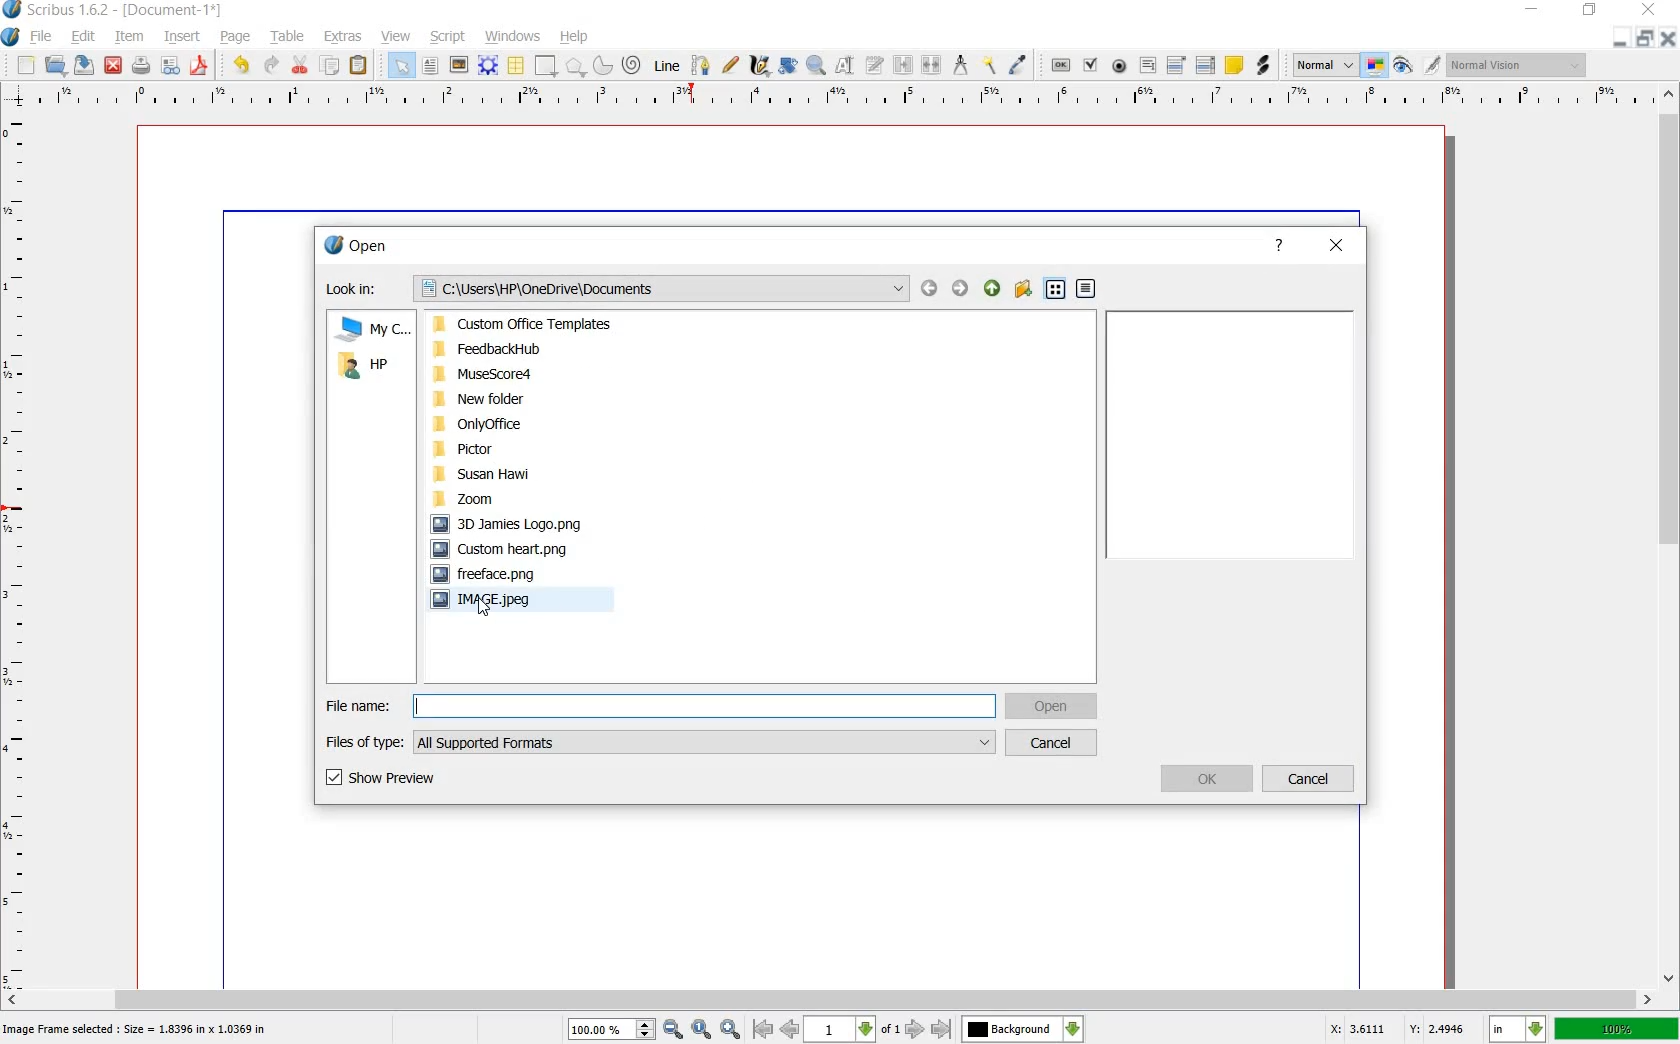 This screenshot has width=1680, height=1044. What do you see at coordinates (1321, 63) in the screenshot?
I see `select the image preview quality` at bounding box center [1321, 63].